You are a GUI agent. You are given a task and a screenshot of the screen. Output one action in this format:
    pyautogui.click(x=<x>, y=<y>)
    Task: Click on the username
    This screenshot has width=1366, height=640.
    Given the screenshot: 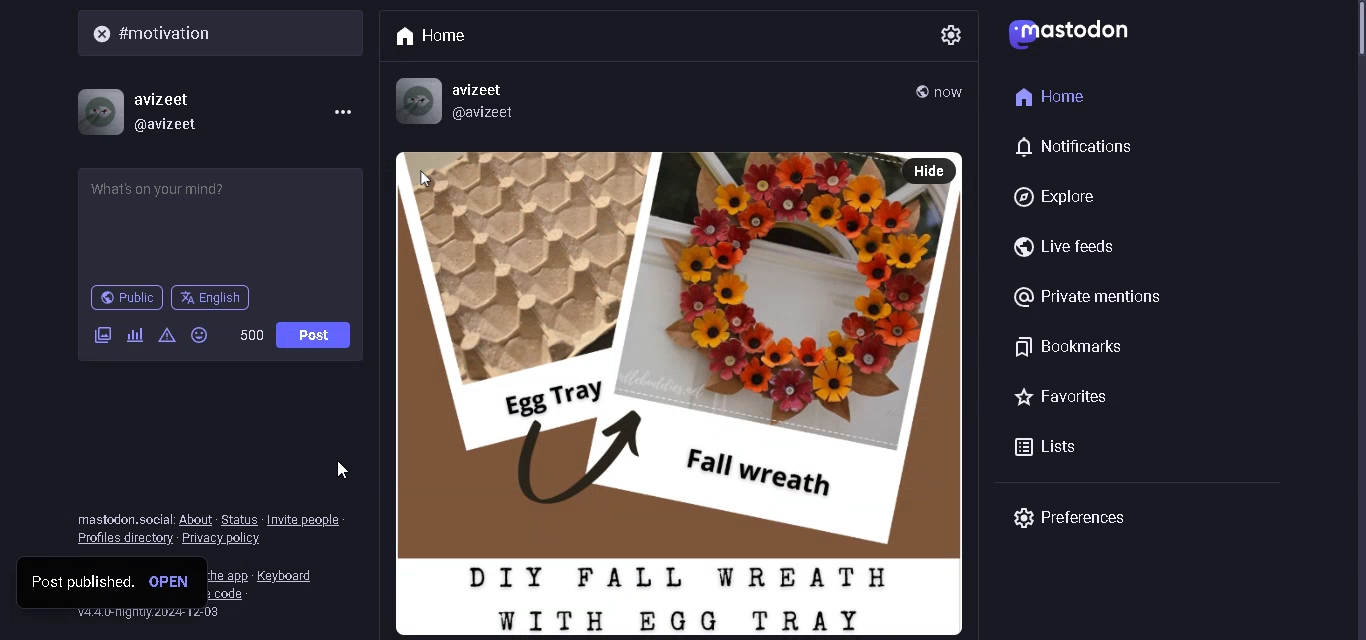 What is the action you would take?
    pyautogui.click(x=166, y=96)
    